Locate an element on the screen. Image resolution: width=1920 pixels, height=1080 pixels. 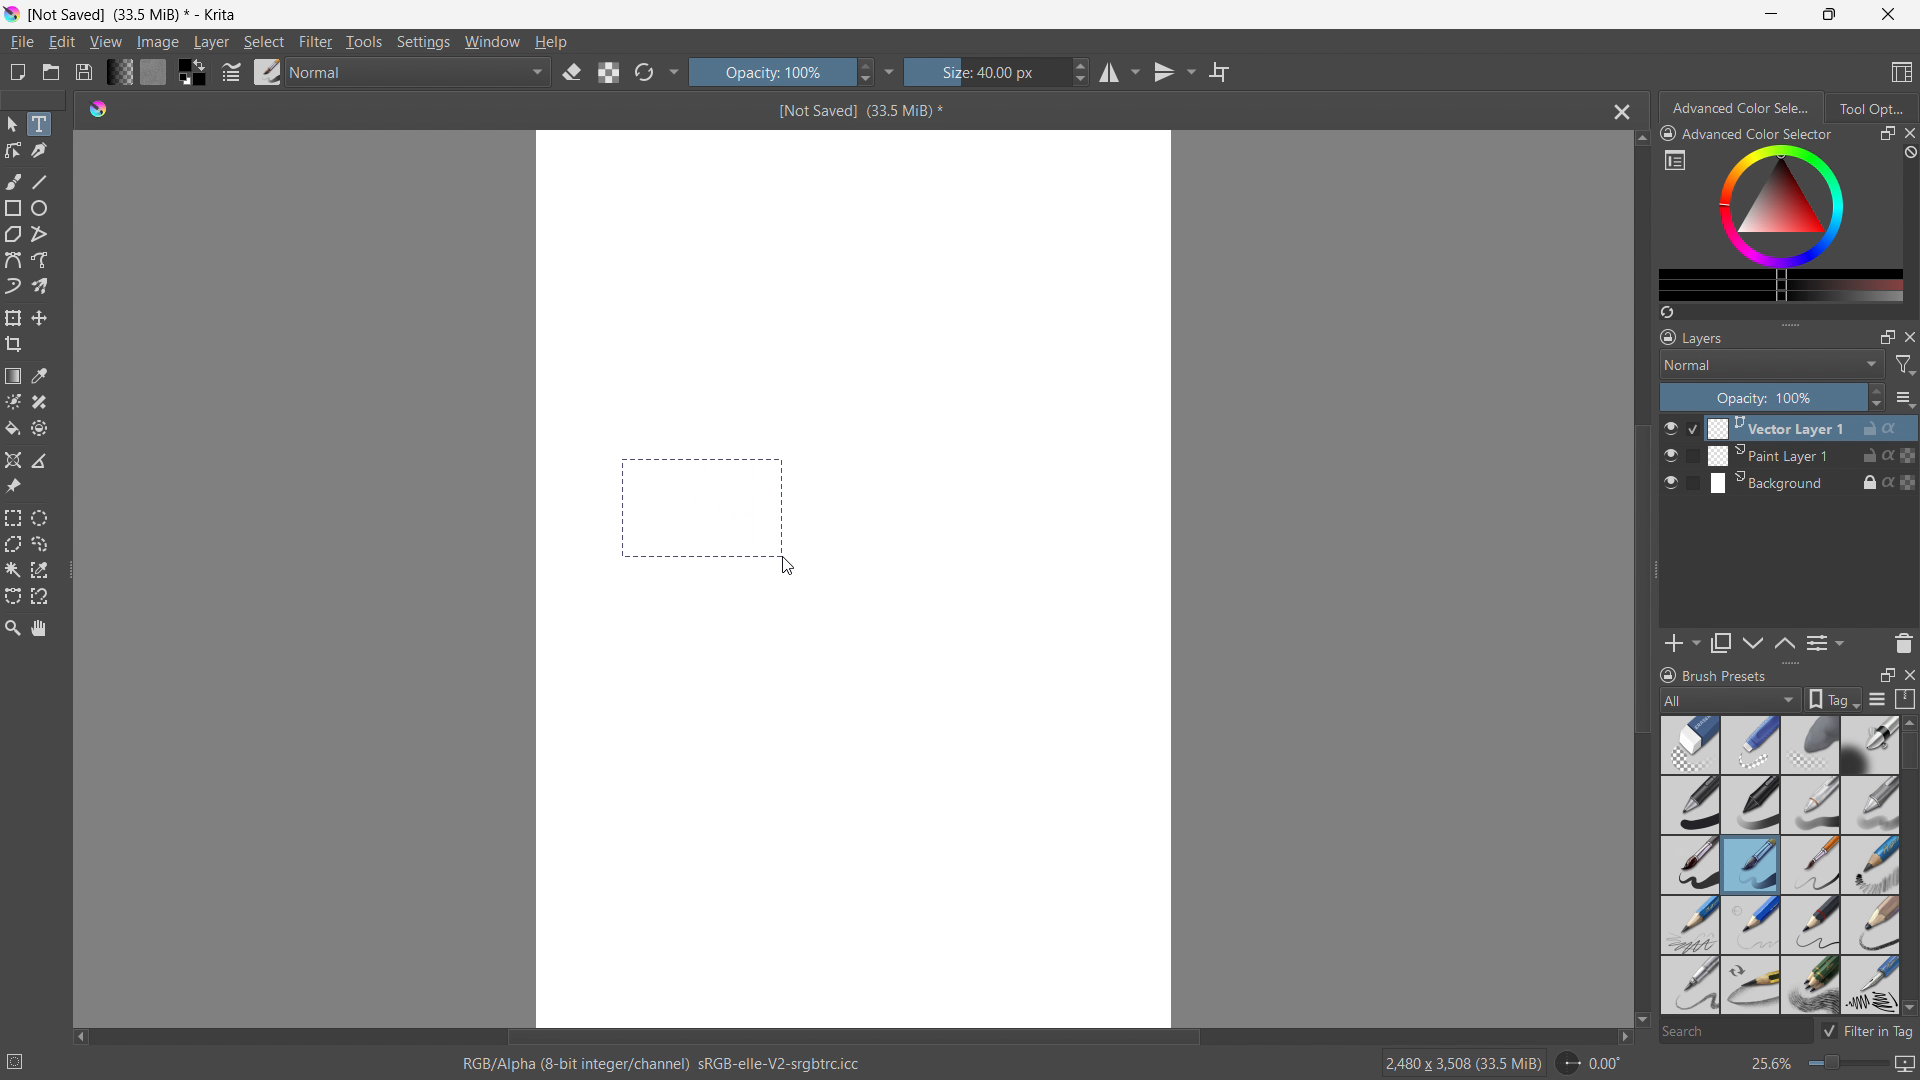
close is located at coordinates (1908, 673).